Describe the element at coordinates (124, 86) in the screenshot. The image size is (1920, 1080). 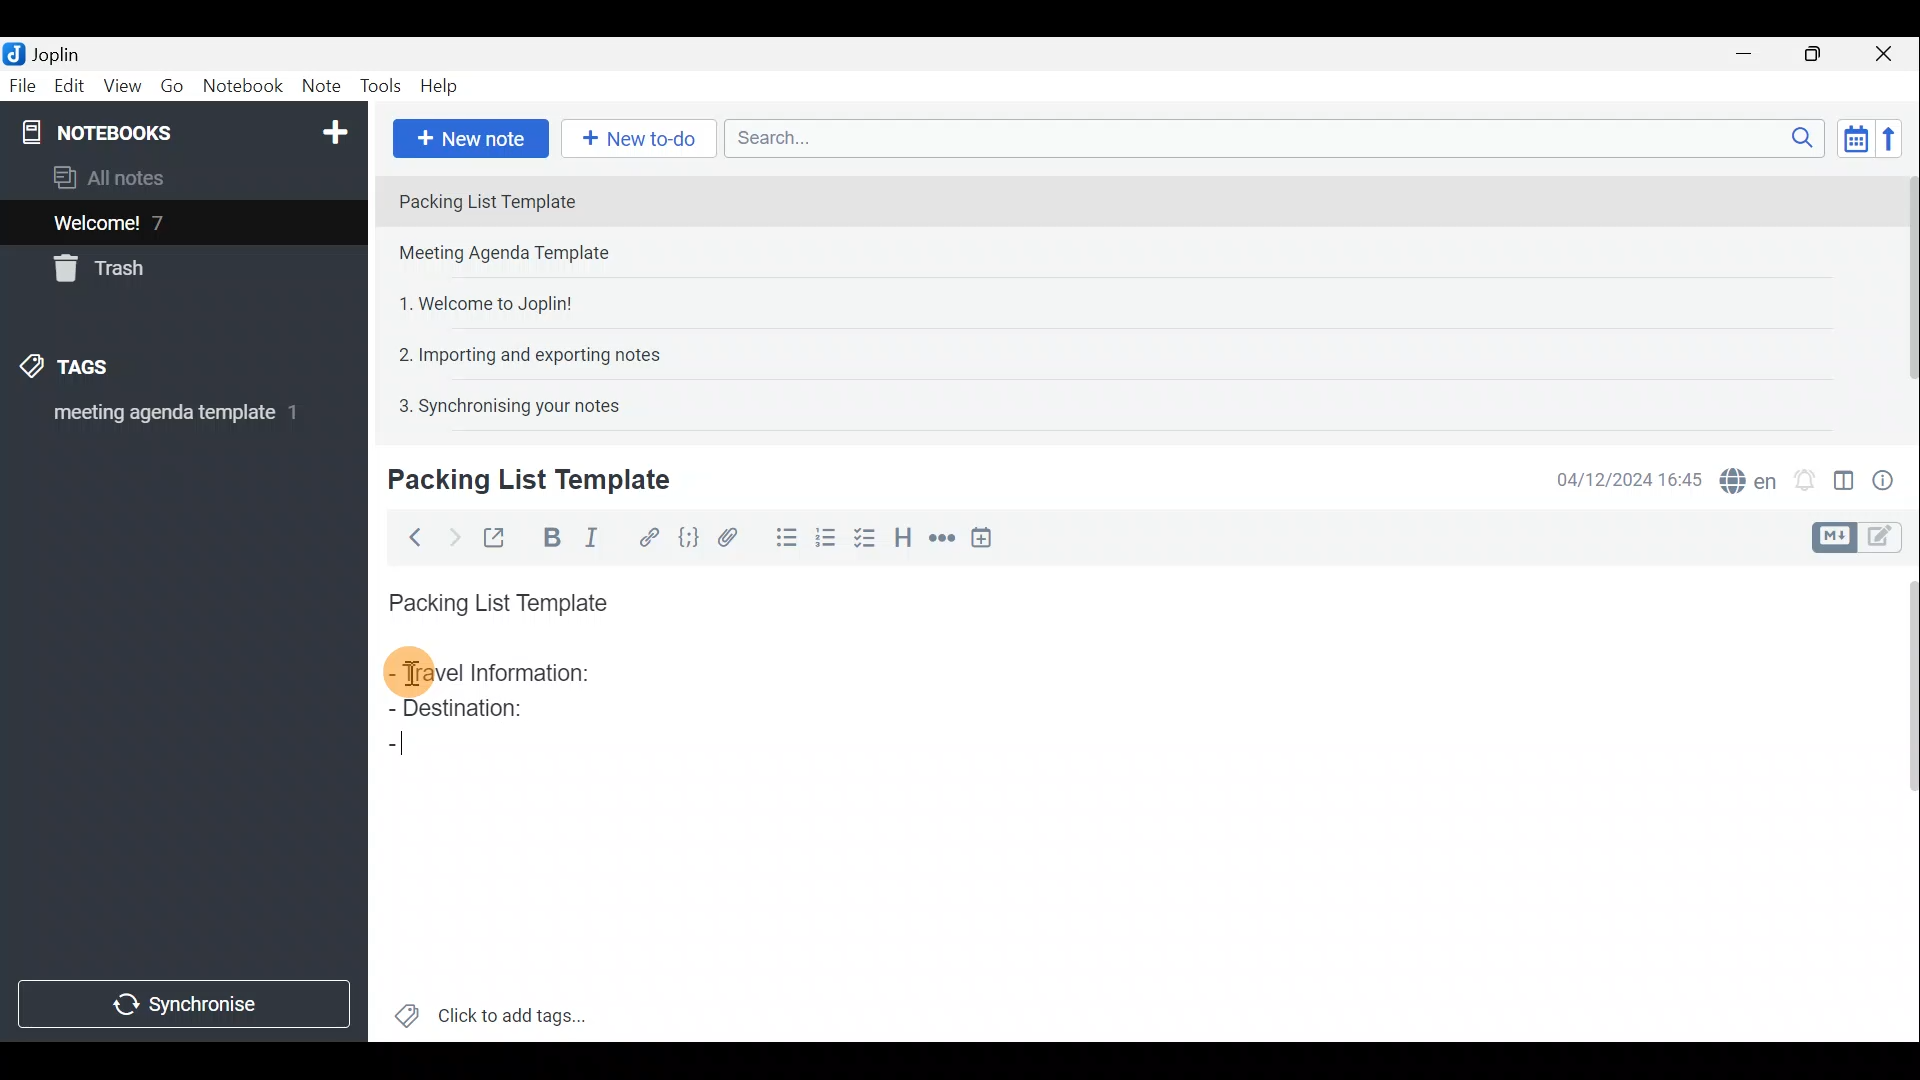
I see `View` at that location.